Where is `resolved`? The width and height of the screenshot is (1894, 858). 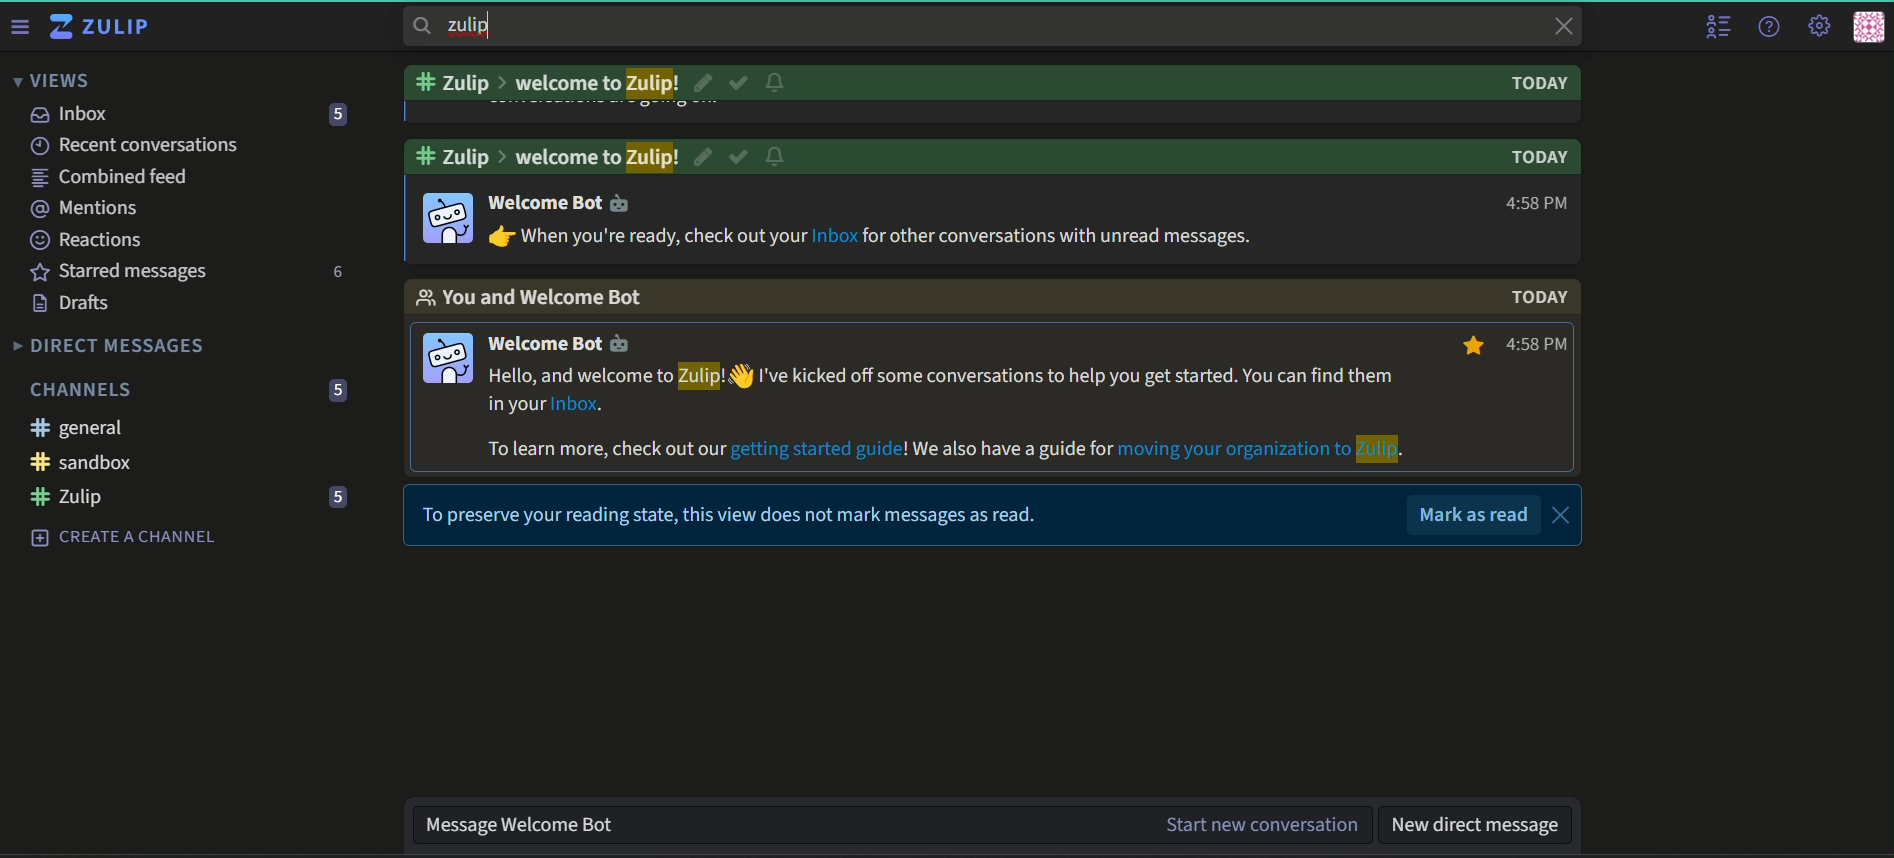 resolved is located at coordinates (741, 156).